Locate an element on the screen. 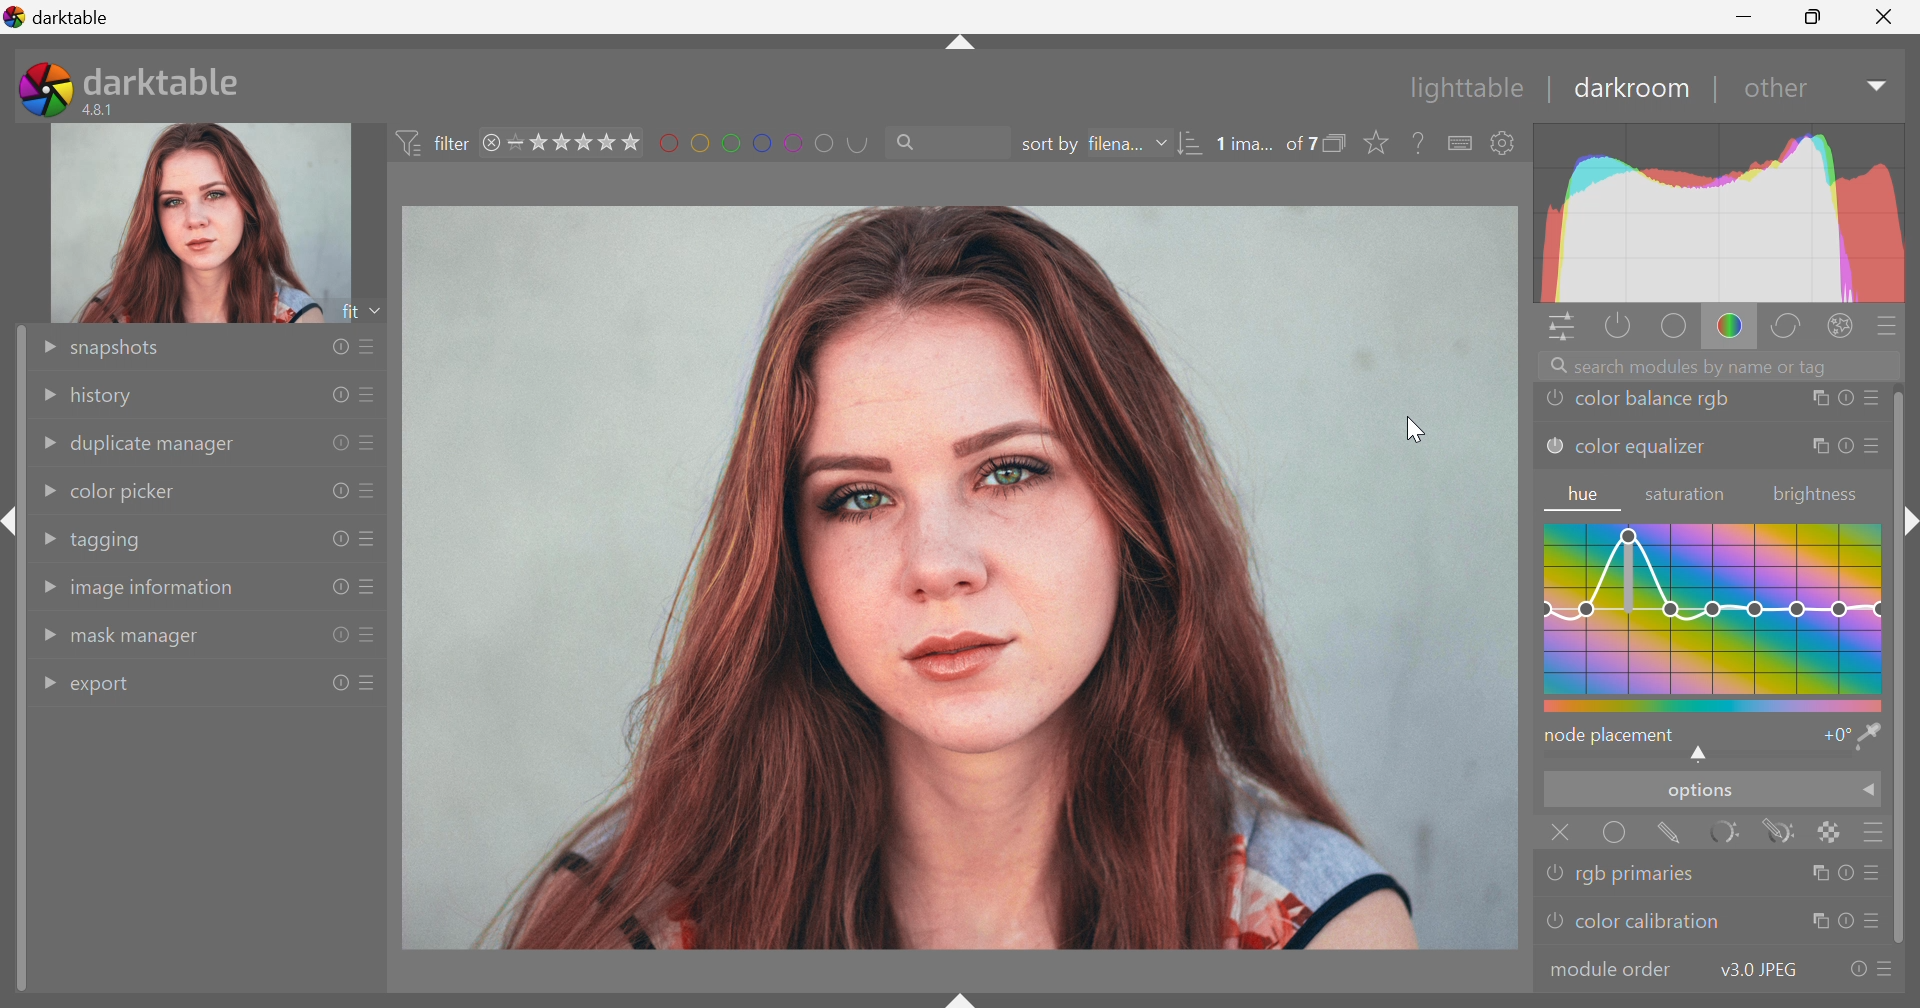 Image resolution: width=1920 pixels, height=1008 pixels. graph is located at coordinates (1720, 213).